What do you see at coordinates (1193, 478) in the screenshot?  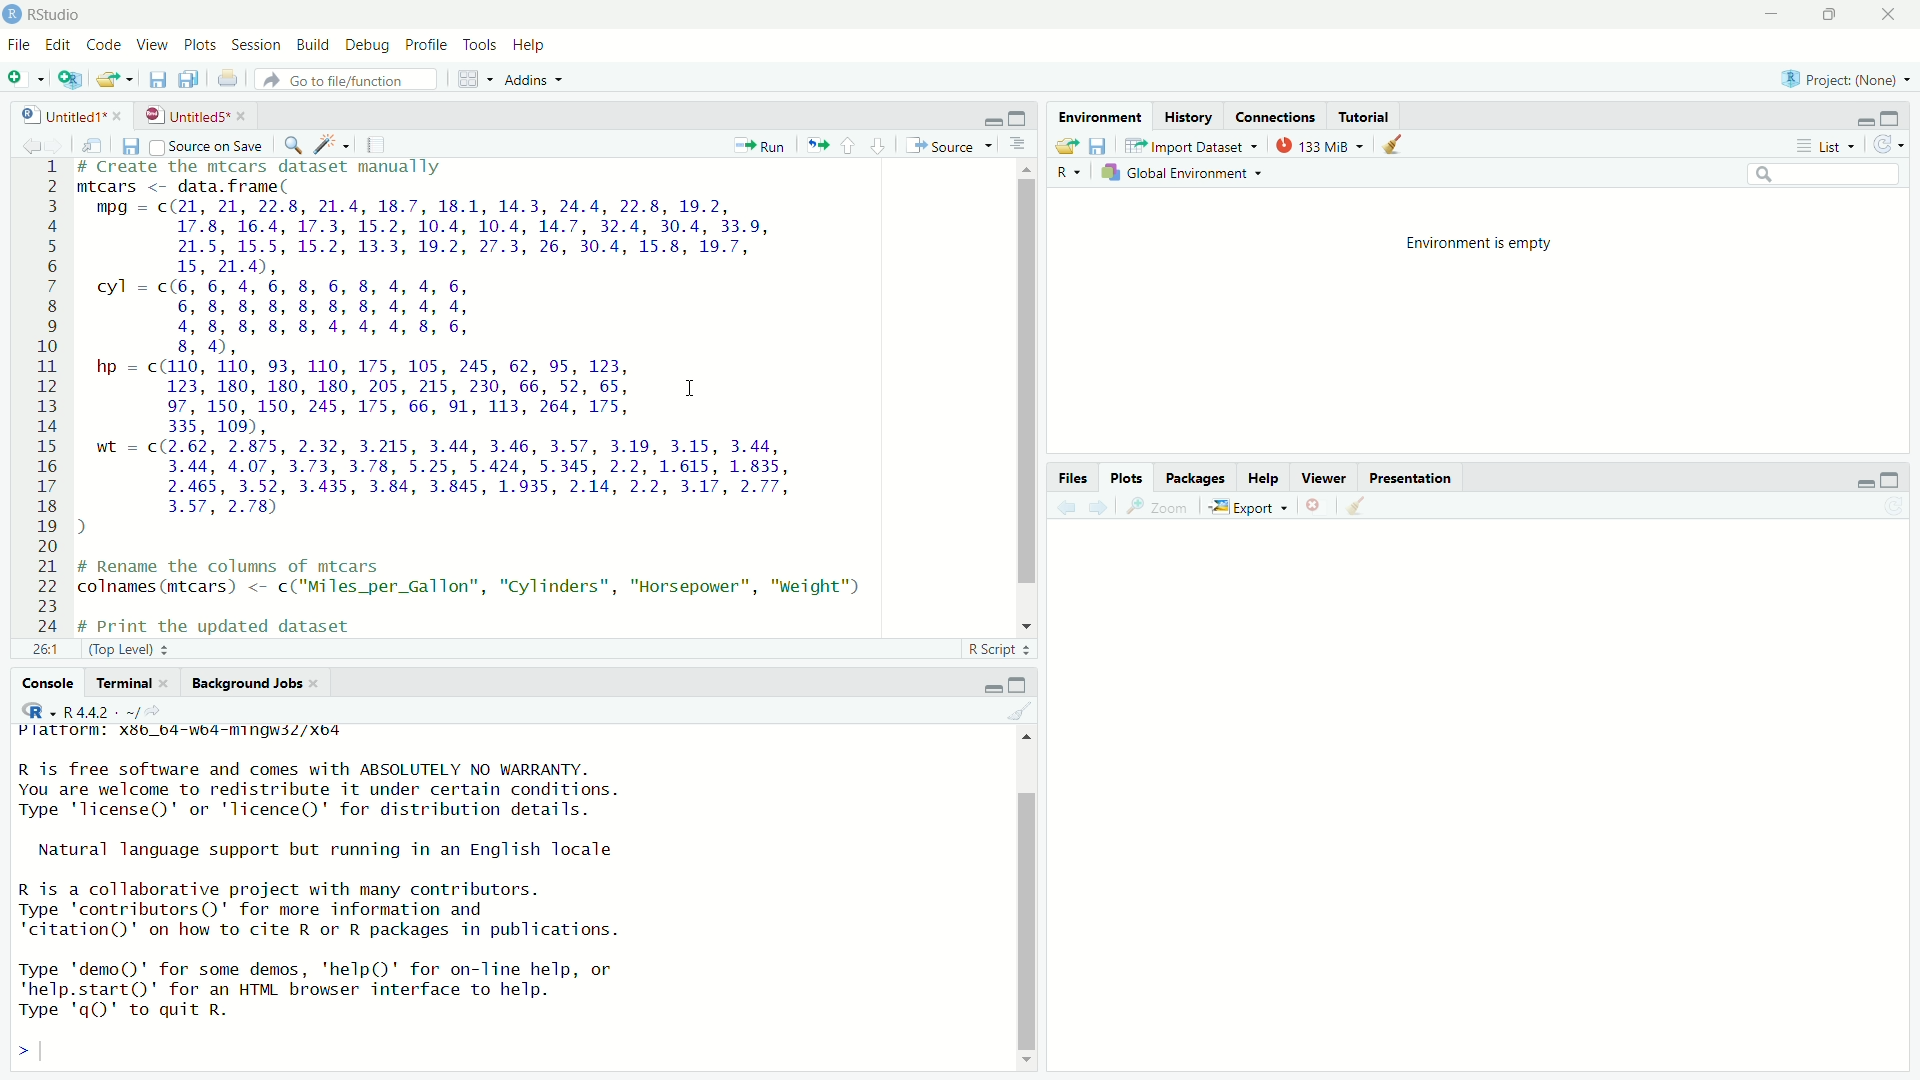 I see `packages` at bounding box center [1193, 478].